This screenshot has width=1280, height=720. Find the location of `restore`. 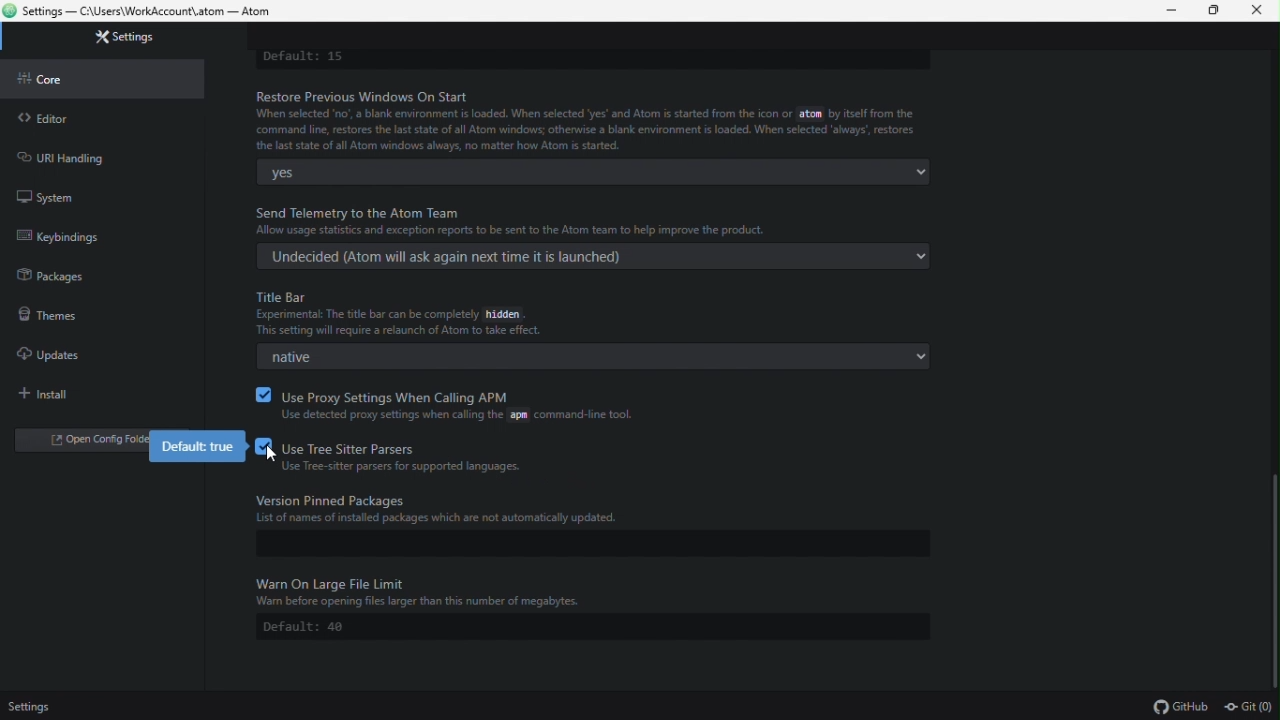

restore is located at coordinates (1219, 12).